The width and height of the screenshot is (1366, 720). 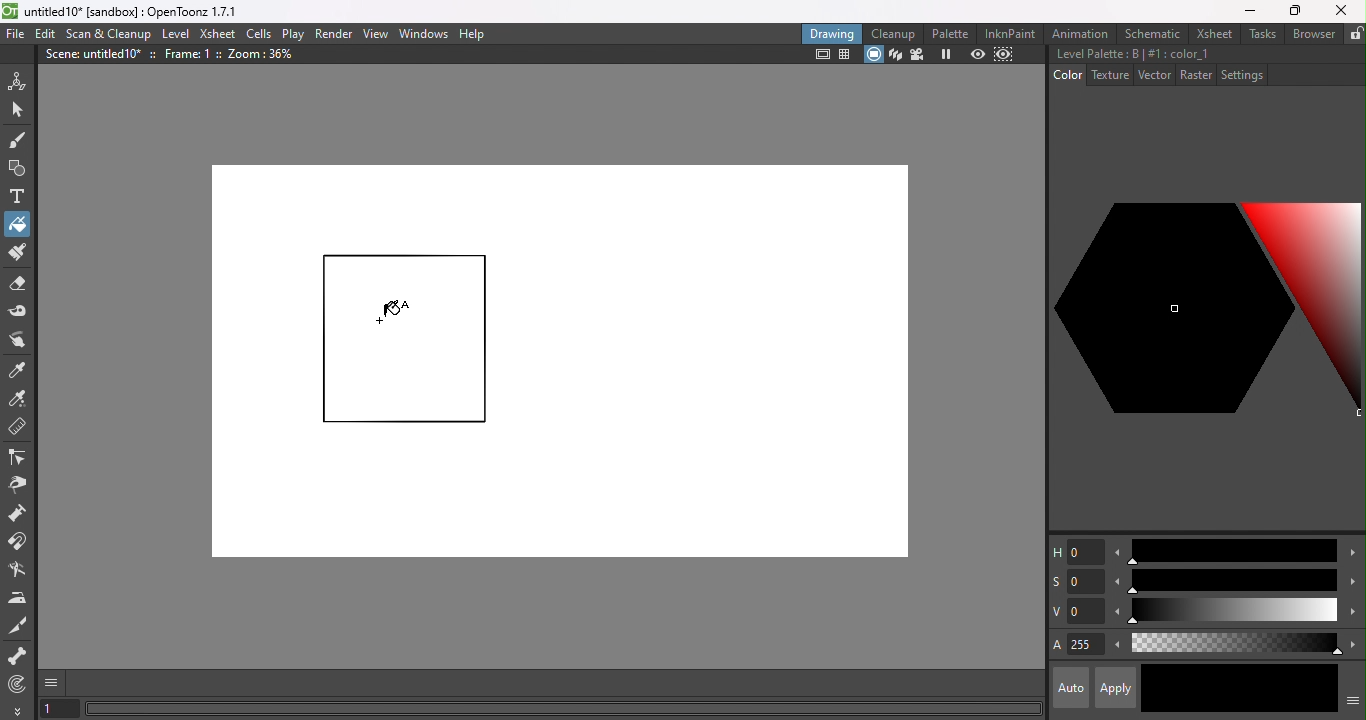 What do you see at coordinates (1081, 32) in the screenshot?
I see `Animation` at bounding box center [1081, 32].